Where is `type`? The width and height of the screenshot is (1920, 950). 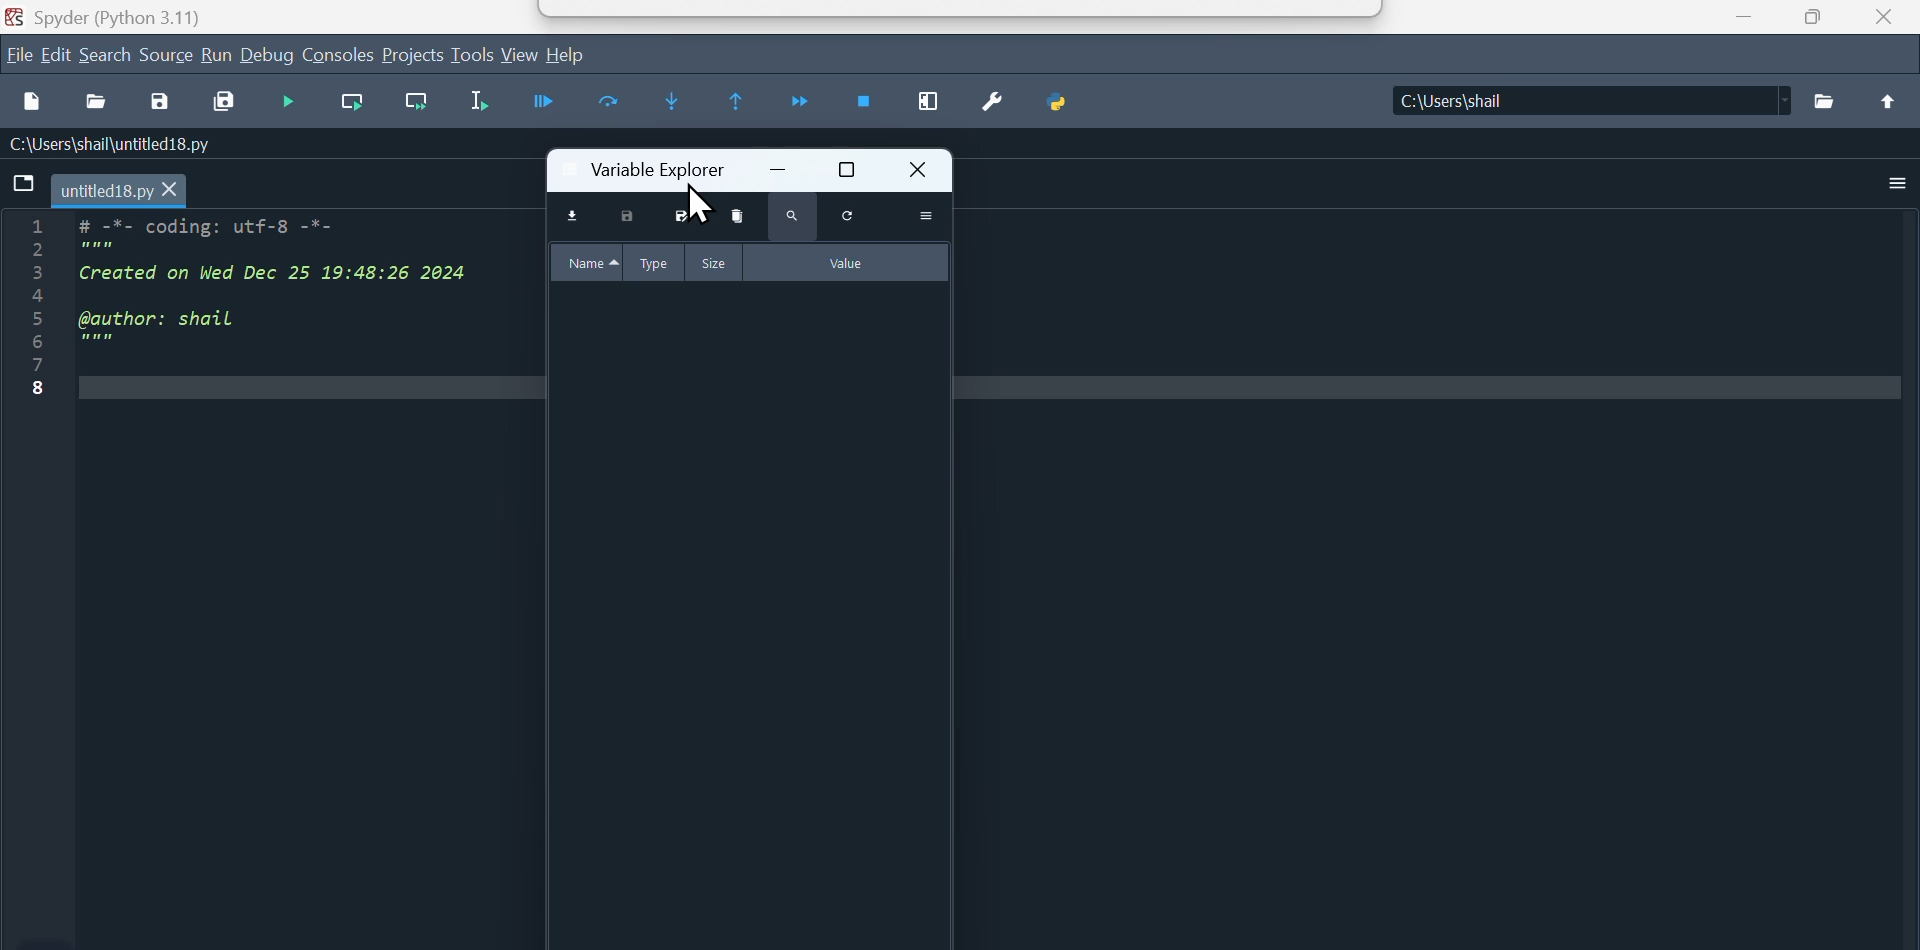
type is located at coordinates (654, 263).